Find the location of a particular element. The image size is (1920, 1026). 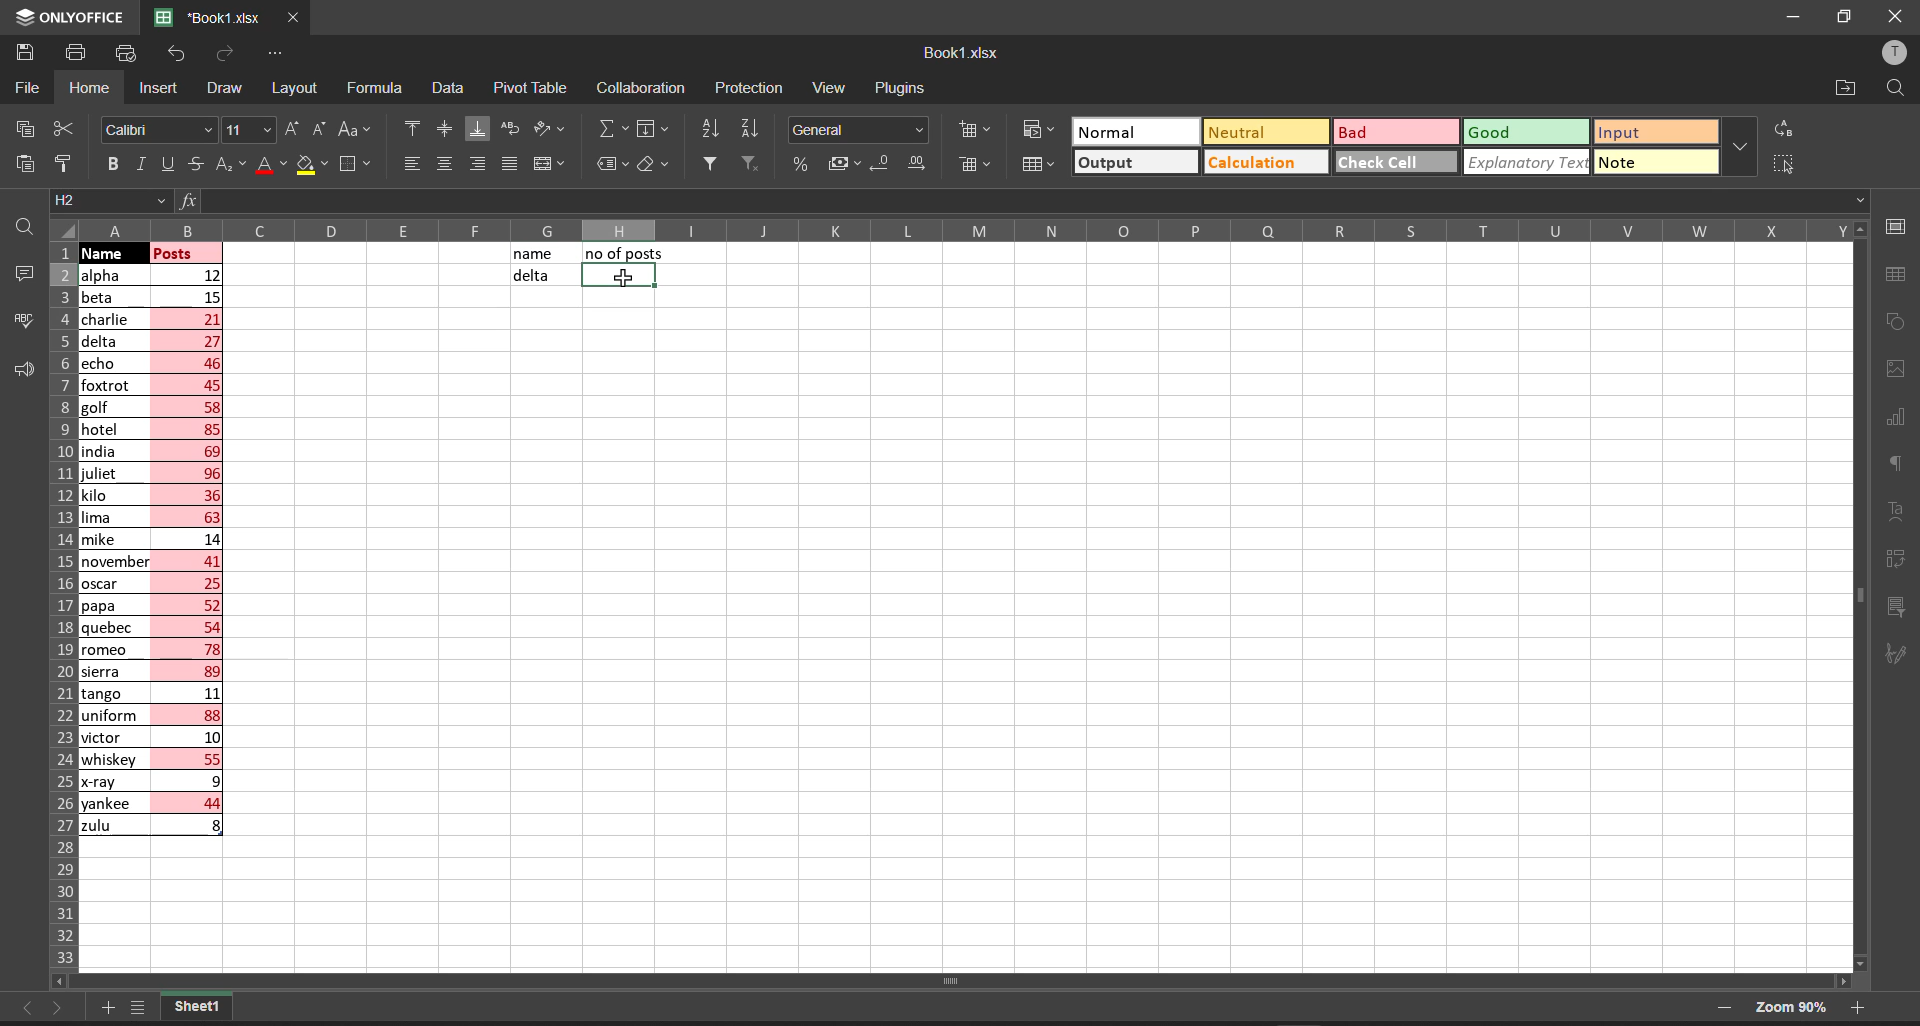

pivot table is located at coordinates (531, 85).